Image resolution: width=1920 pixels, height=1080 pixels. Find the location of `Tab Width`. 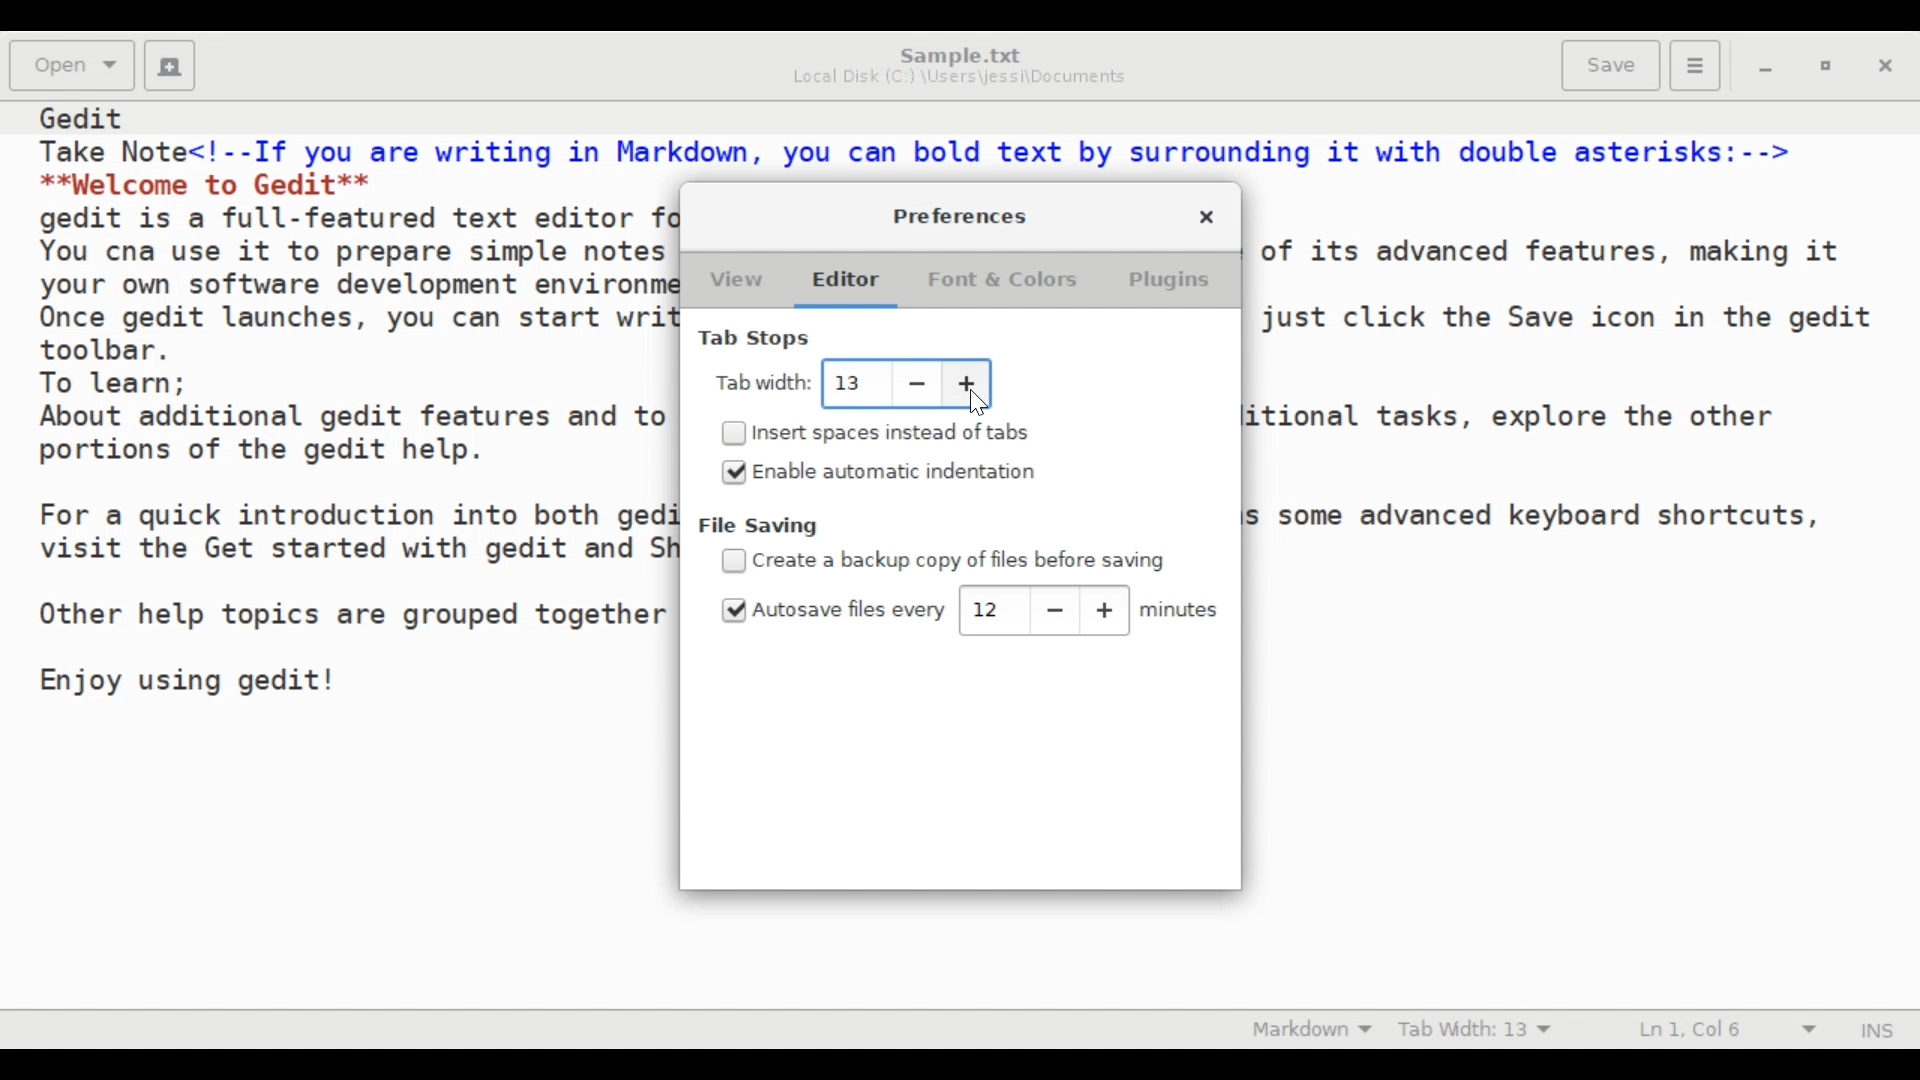

Tab Width is located at coordinates (760, 385).